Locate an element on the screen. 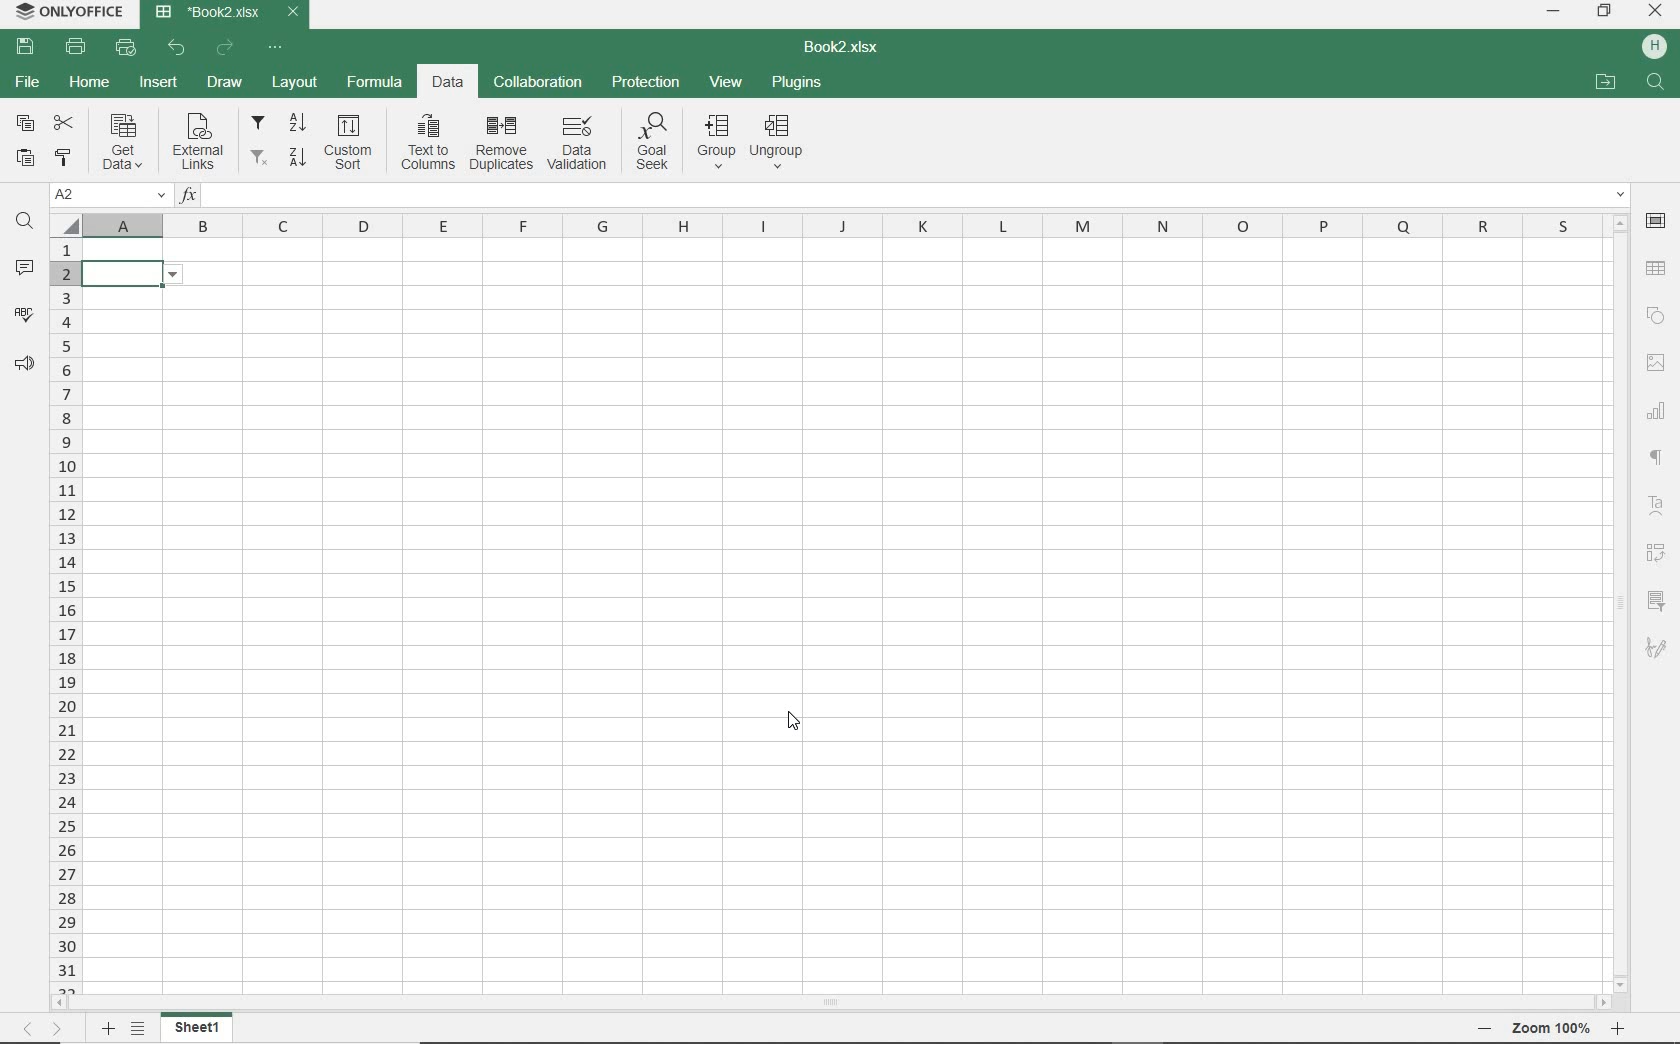  CLOSE TAB is located at coordinates (292, 13).